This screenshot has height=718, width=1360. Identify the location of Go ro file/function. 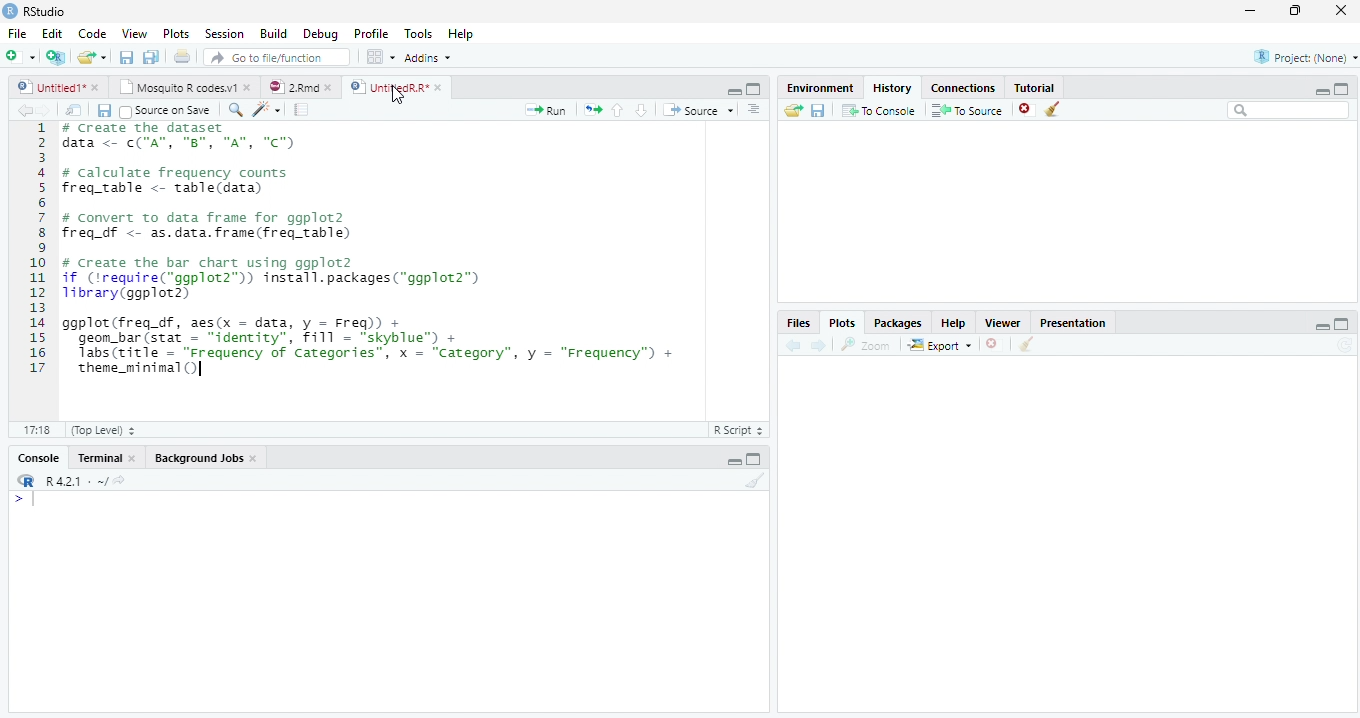
(275, 58).